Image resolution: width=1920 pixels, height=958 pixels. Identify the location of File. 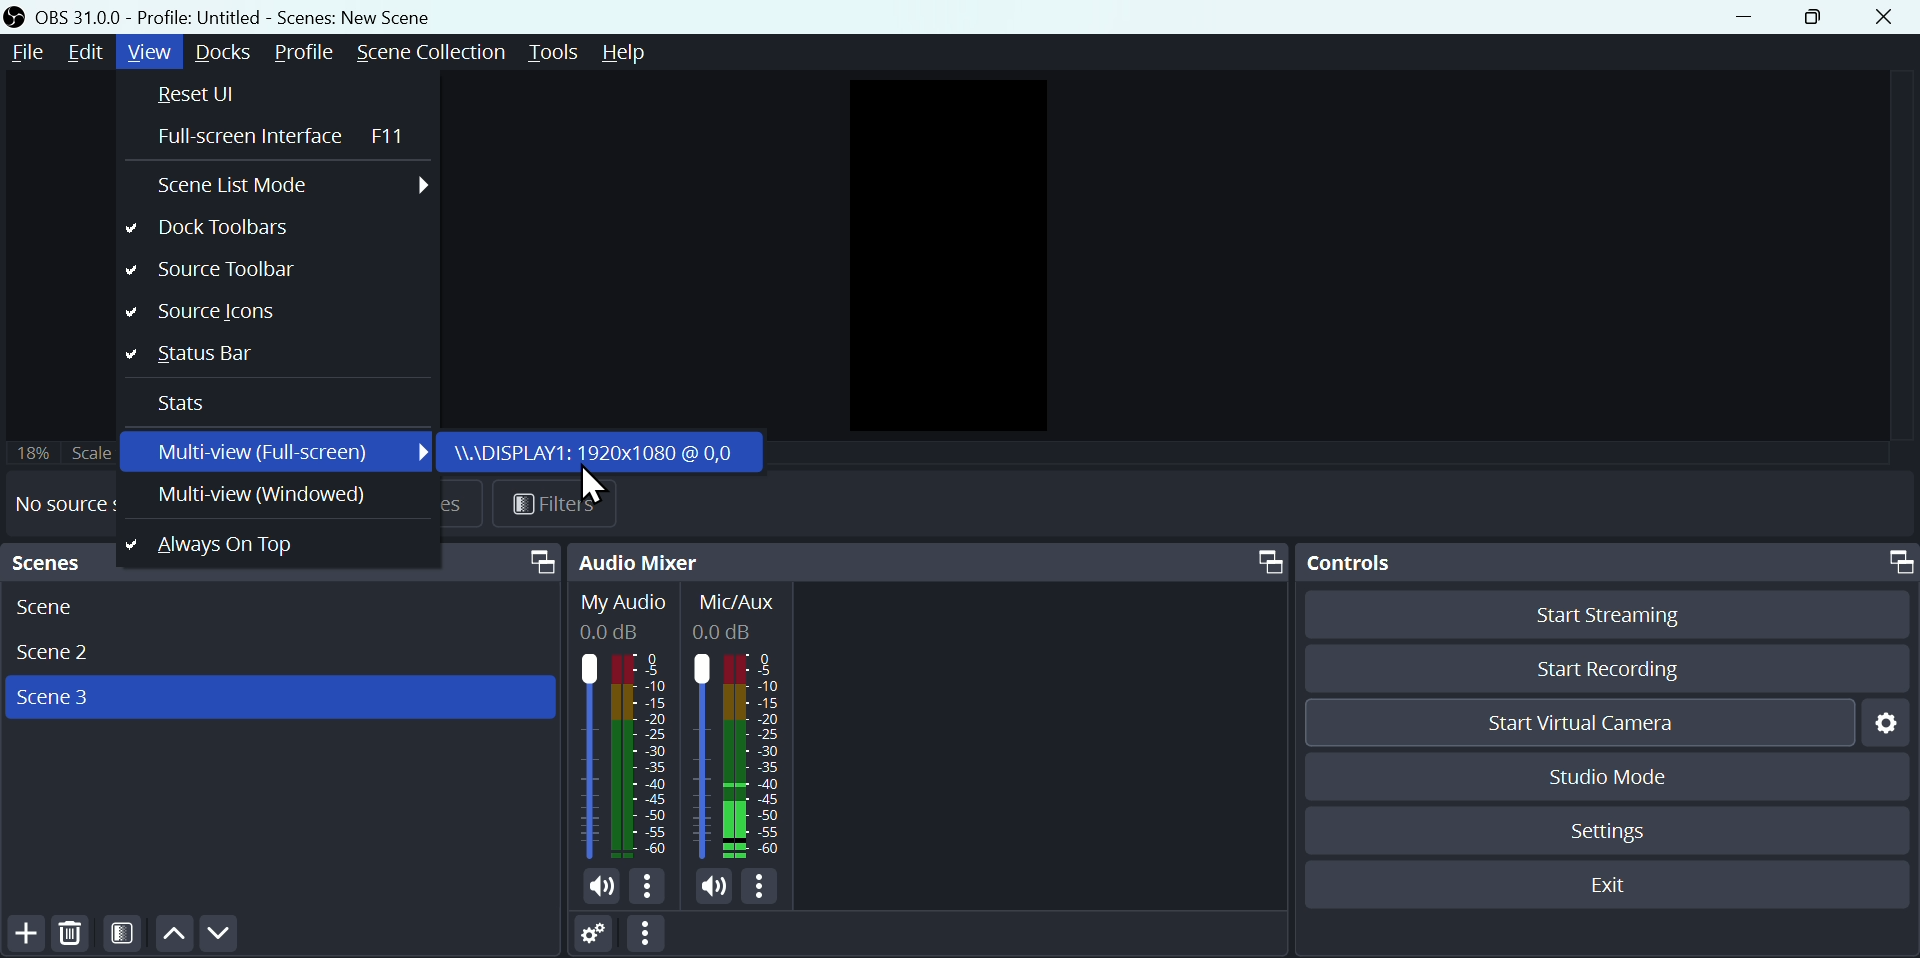
(24, 53).